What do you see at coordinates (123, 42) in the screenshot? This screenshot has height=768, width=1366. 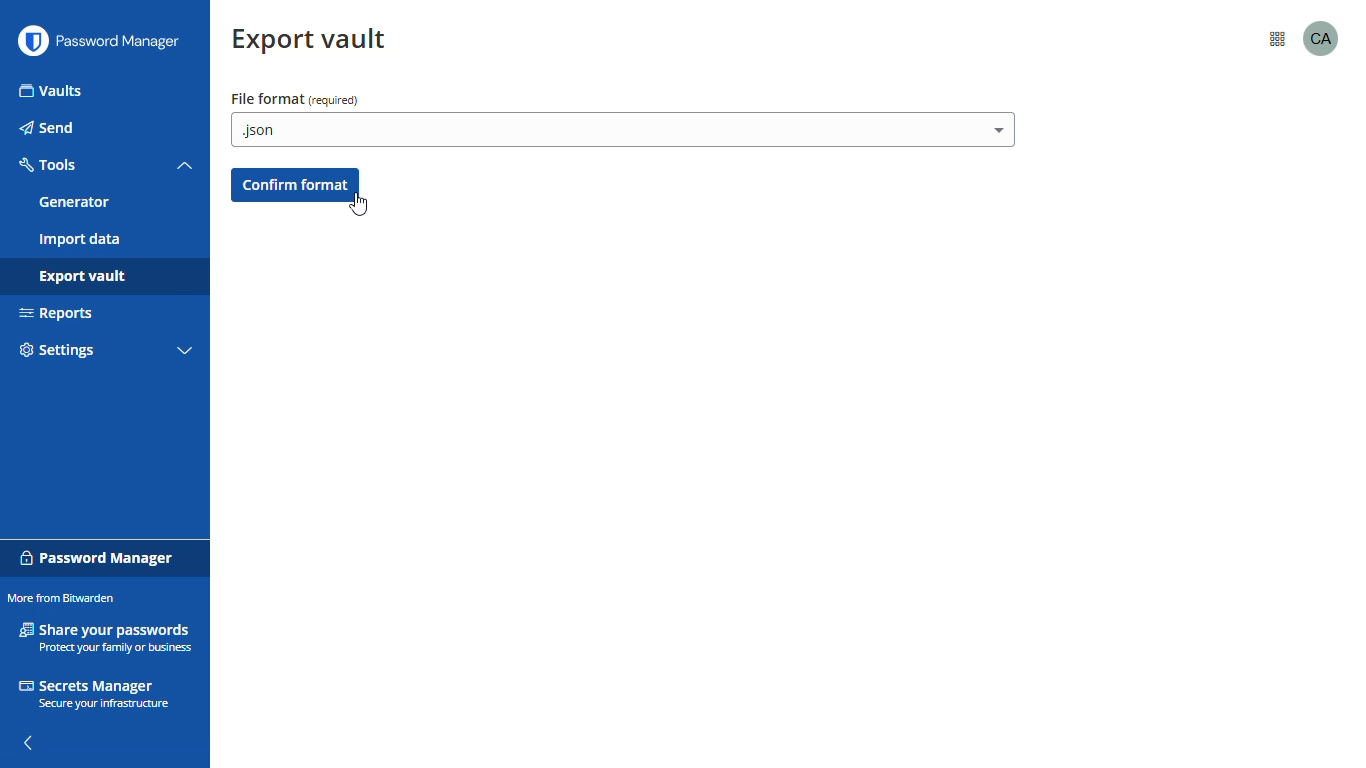 I see `password manager` at bounding box center [123, 42].